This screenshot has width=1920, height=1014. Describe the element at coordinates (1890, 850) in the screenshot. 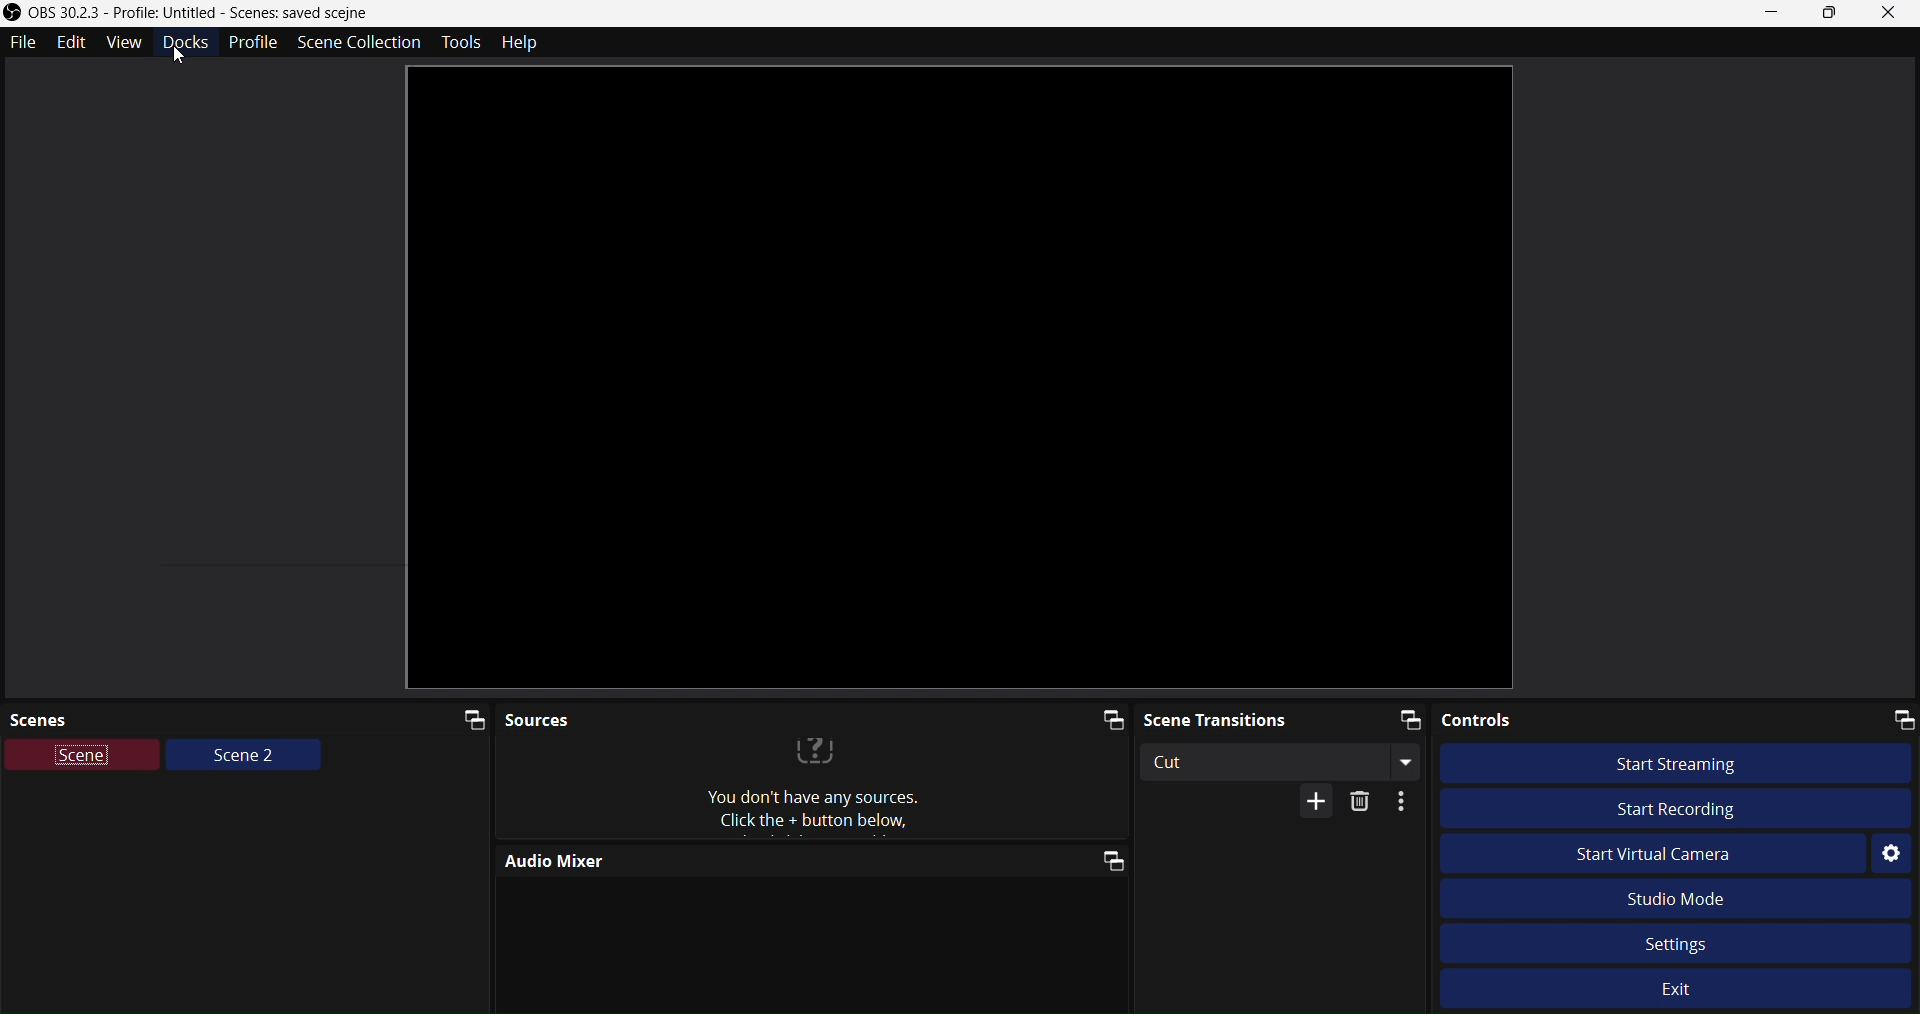

I see `Settings` at that location.